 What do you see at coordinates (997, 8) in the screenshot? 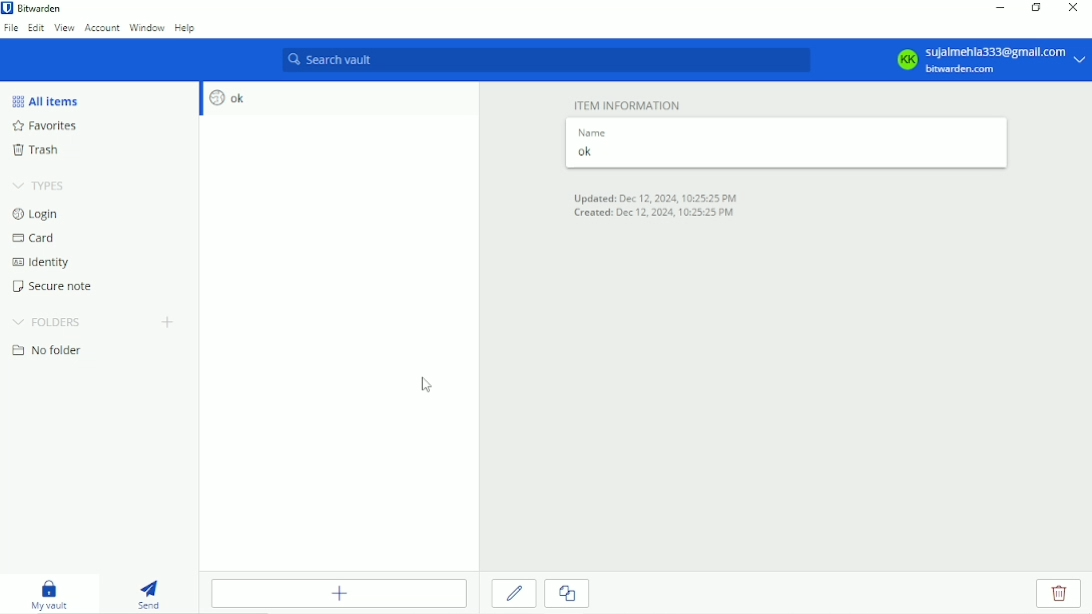
I see `Minimize` at bounding box center [997, 8].